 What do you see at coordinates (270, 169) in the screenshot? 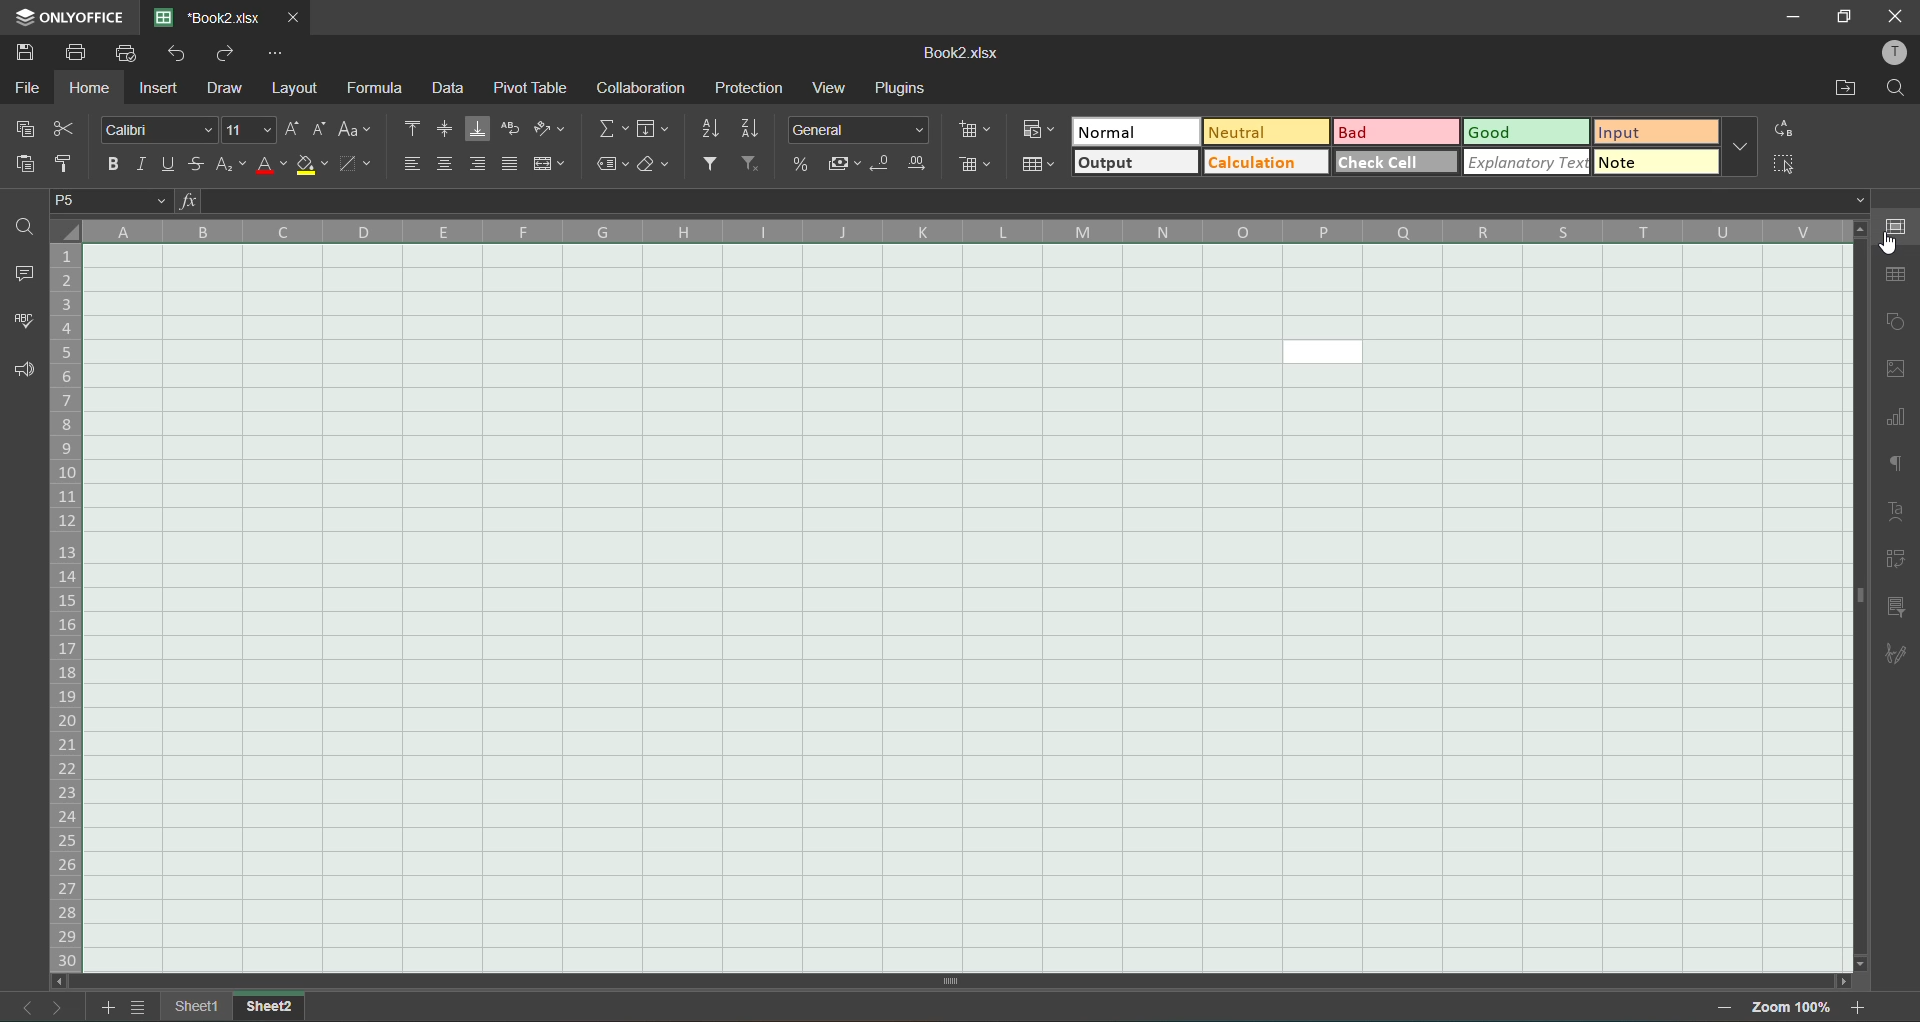
I see `font color` at bounding box center [270, 169].